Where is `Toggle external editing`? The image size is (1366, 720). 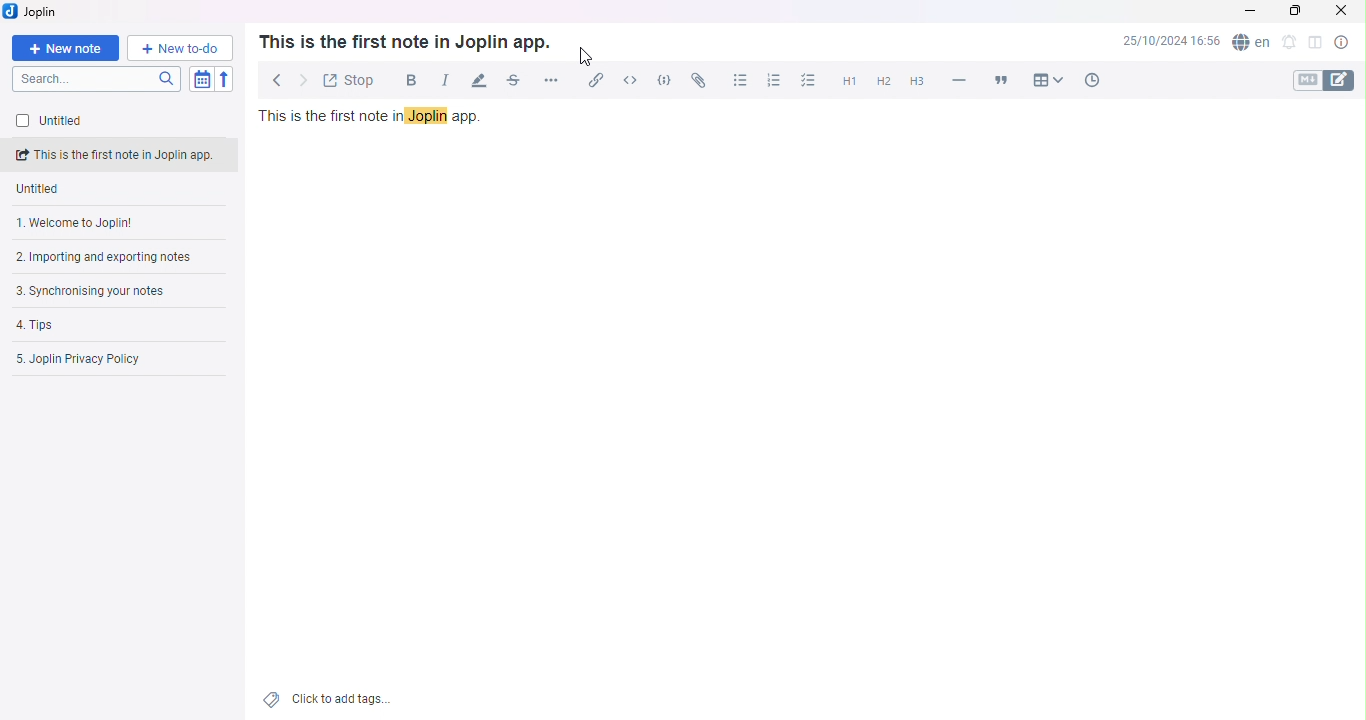 Toggle external editing is located at coordinates (348, 79).